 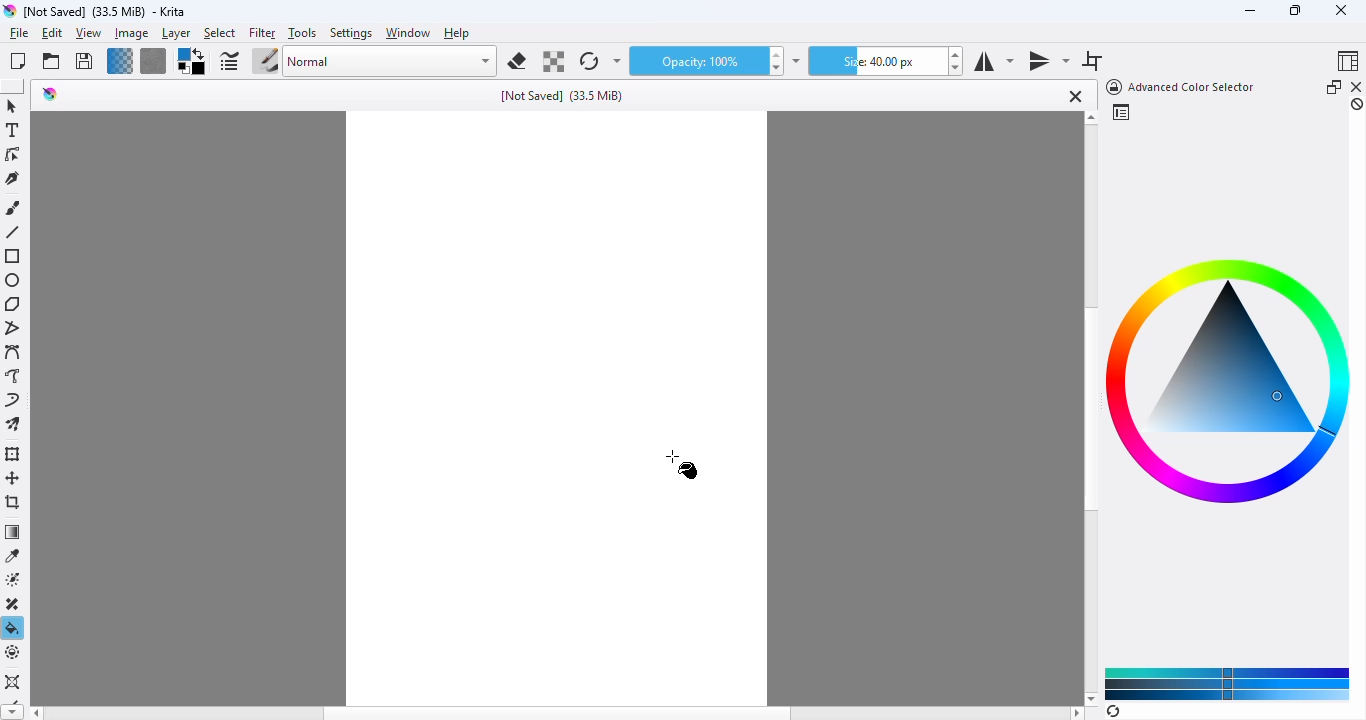 What do you see at coordinates (192, 61) in the screenshot?
I see `foreground/background color selector` at bounding box center [192, 61].